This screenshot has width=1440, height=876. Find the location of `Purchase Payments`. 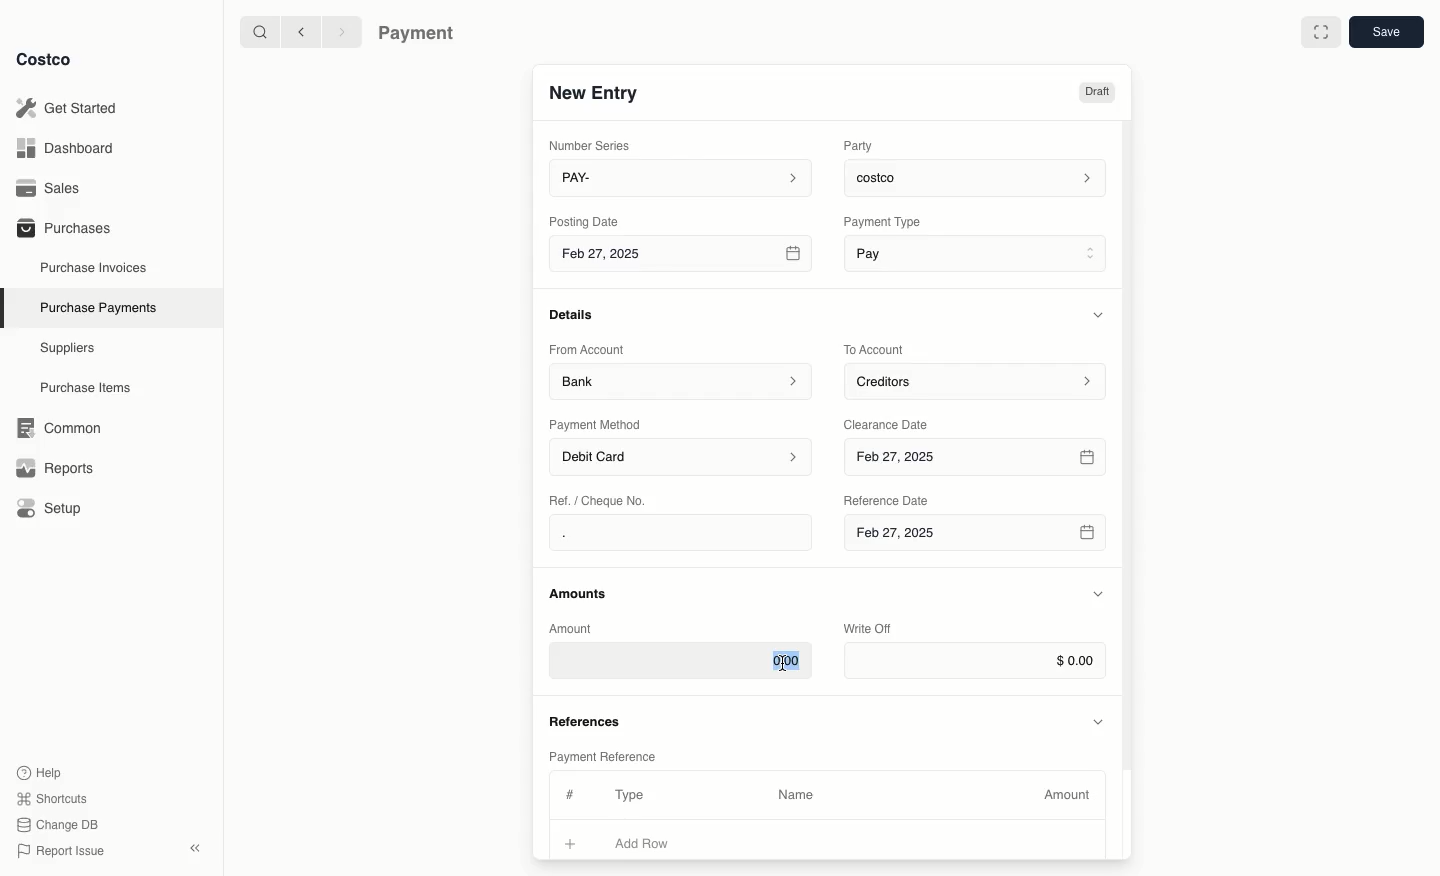

Purchase Payments is located at coordinates (97, 306).